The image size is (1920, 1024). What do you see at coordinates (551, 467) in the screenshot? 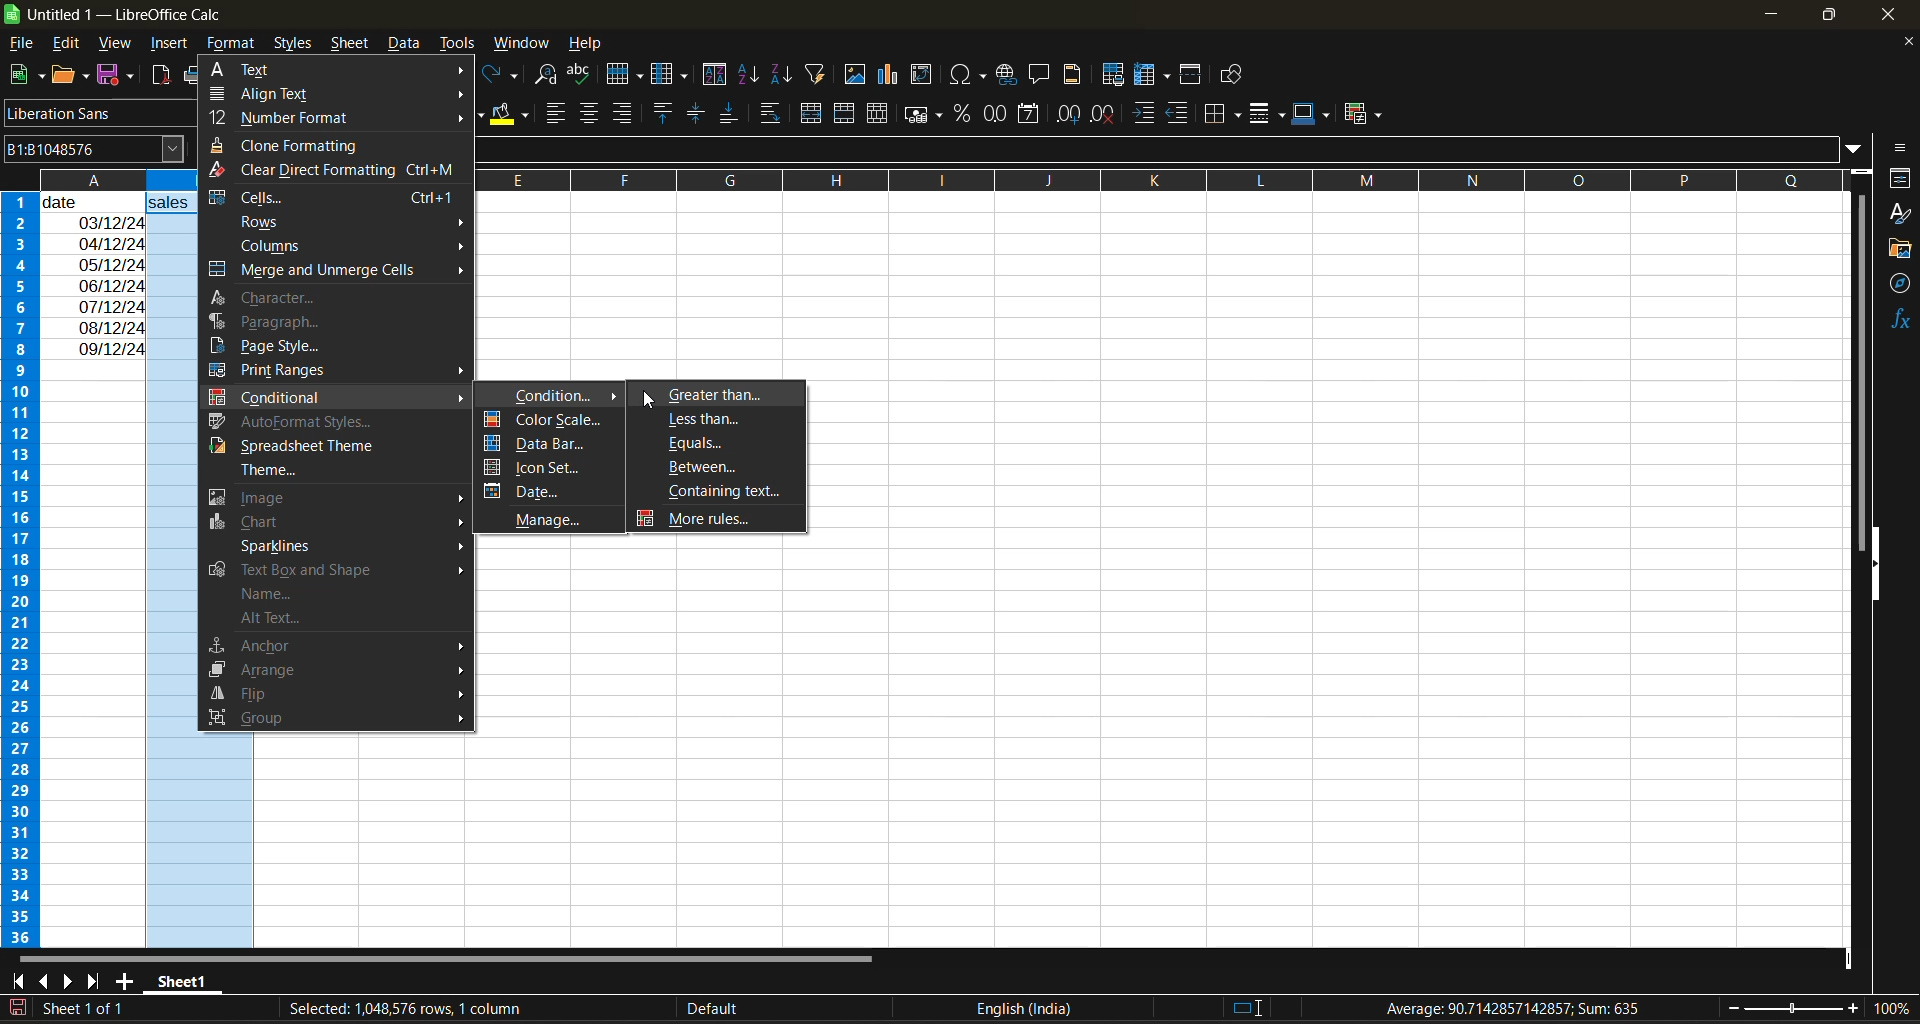
I see `icon set` at bounding box center [551, 467].